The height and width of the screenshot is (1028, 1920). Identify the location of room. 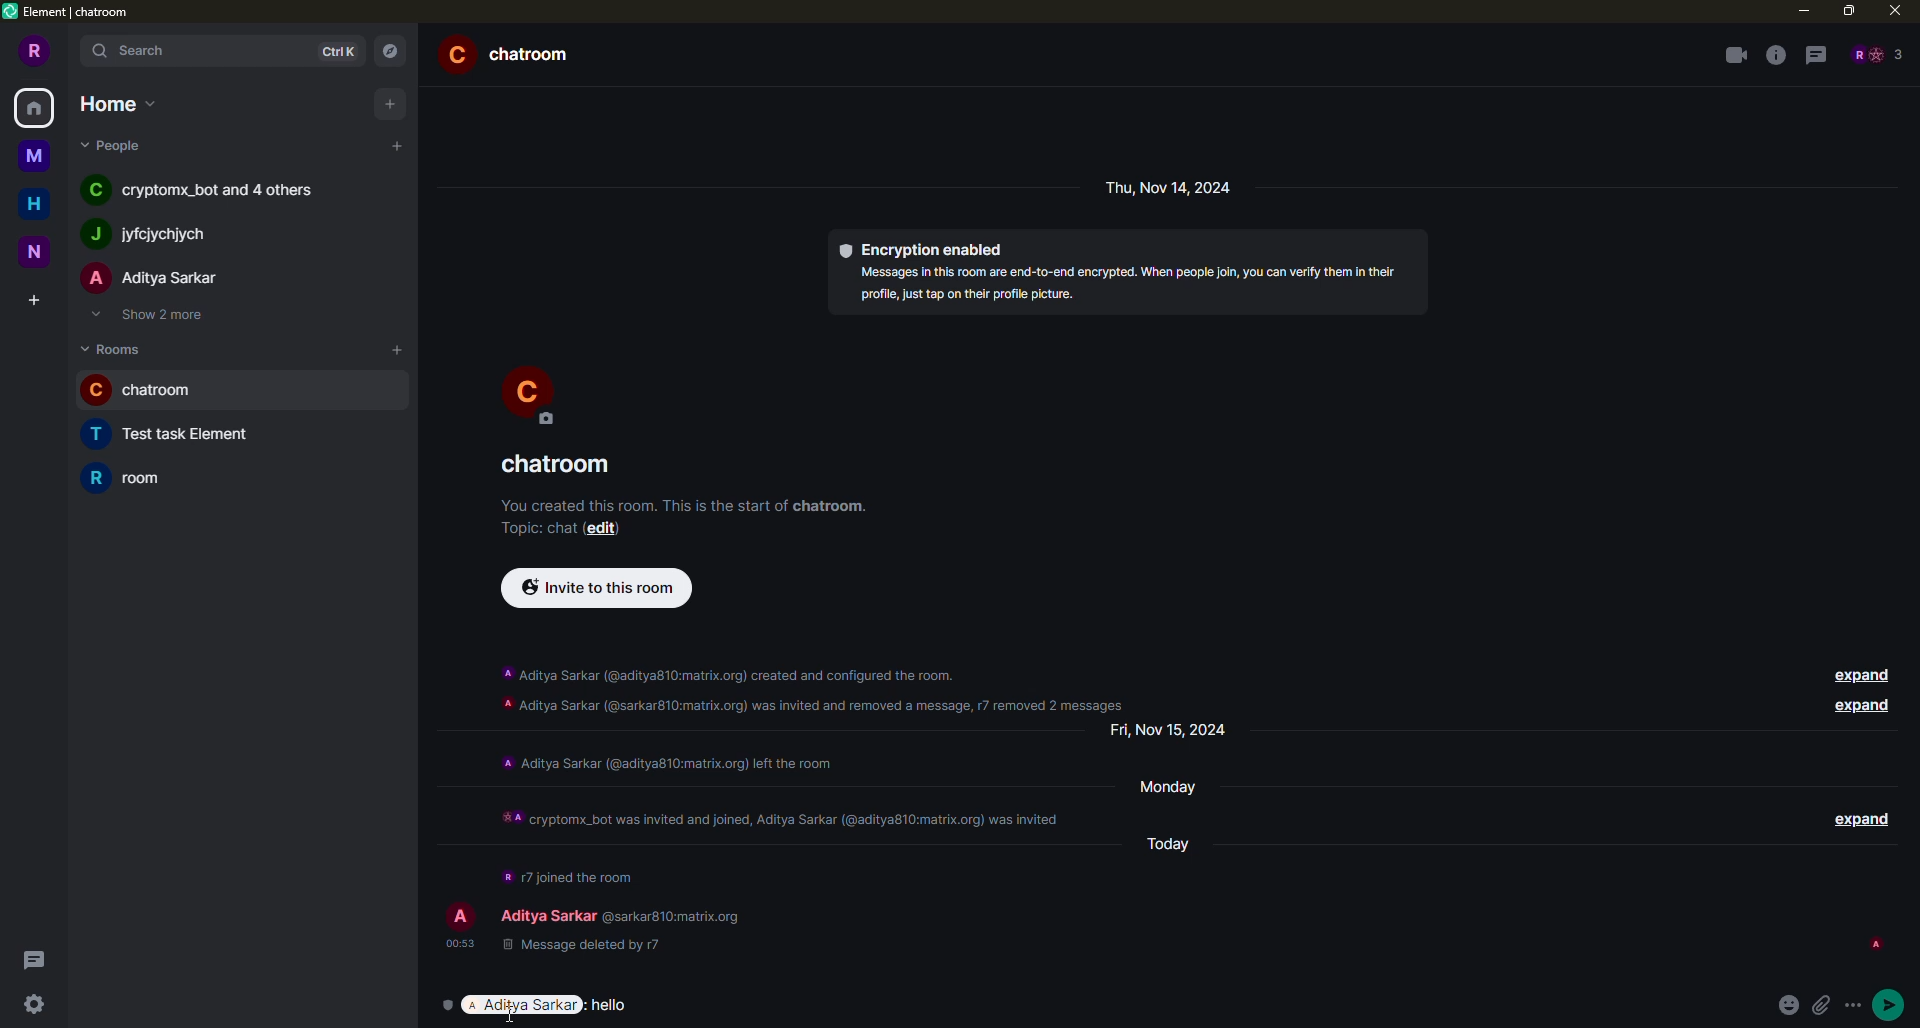
(138, 477).